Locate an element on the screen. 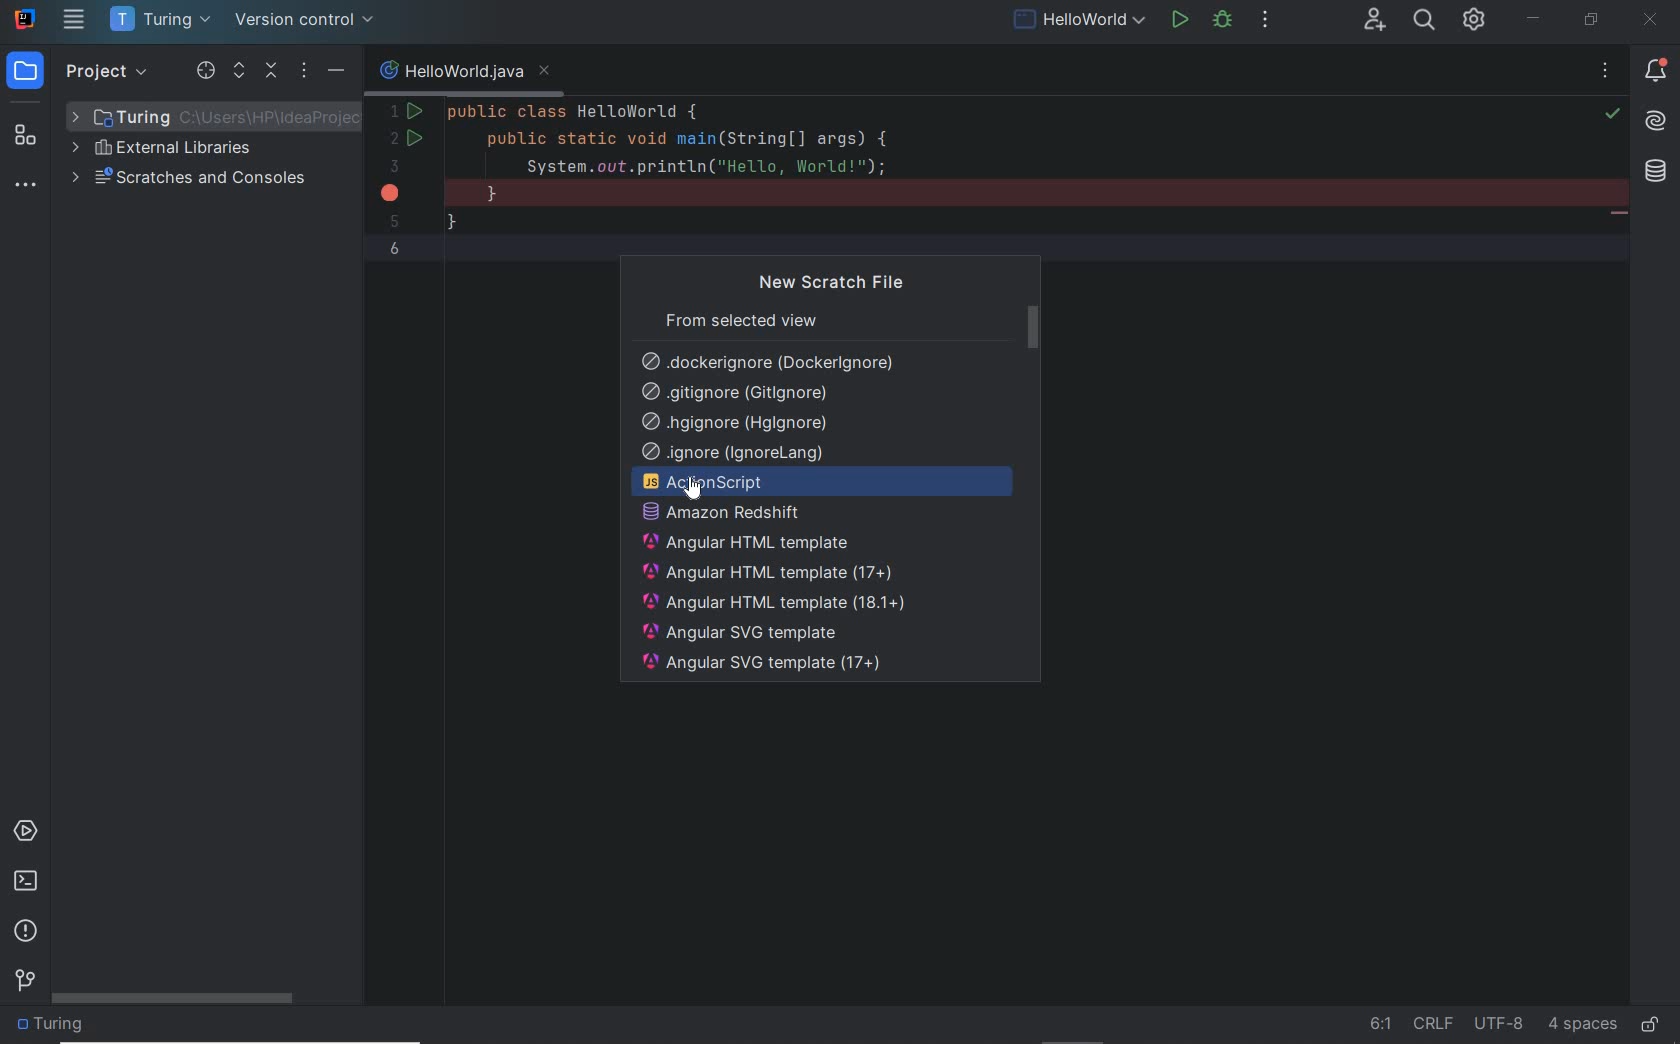 This screenshot has width=1680, height=1044. expand selected is located at coordinates (241, 70).